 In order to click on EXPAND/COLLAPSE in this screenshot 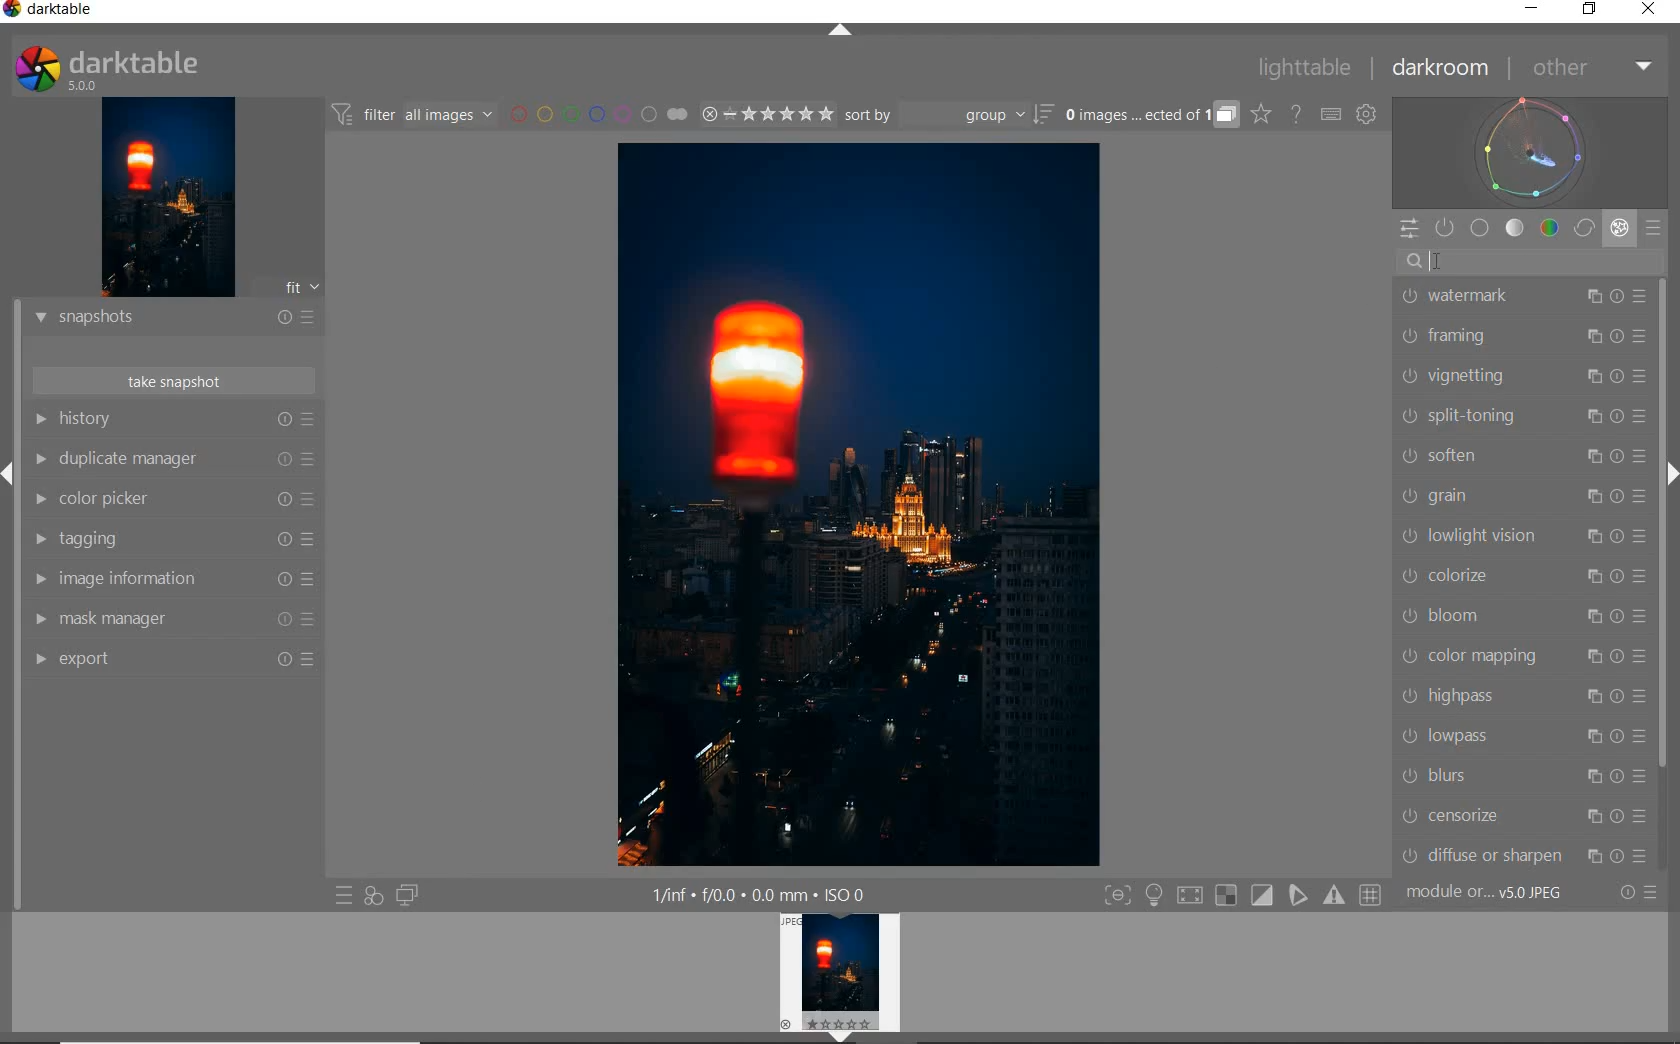, I will do `click(10, 470)`.